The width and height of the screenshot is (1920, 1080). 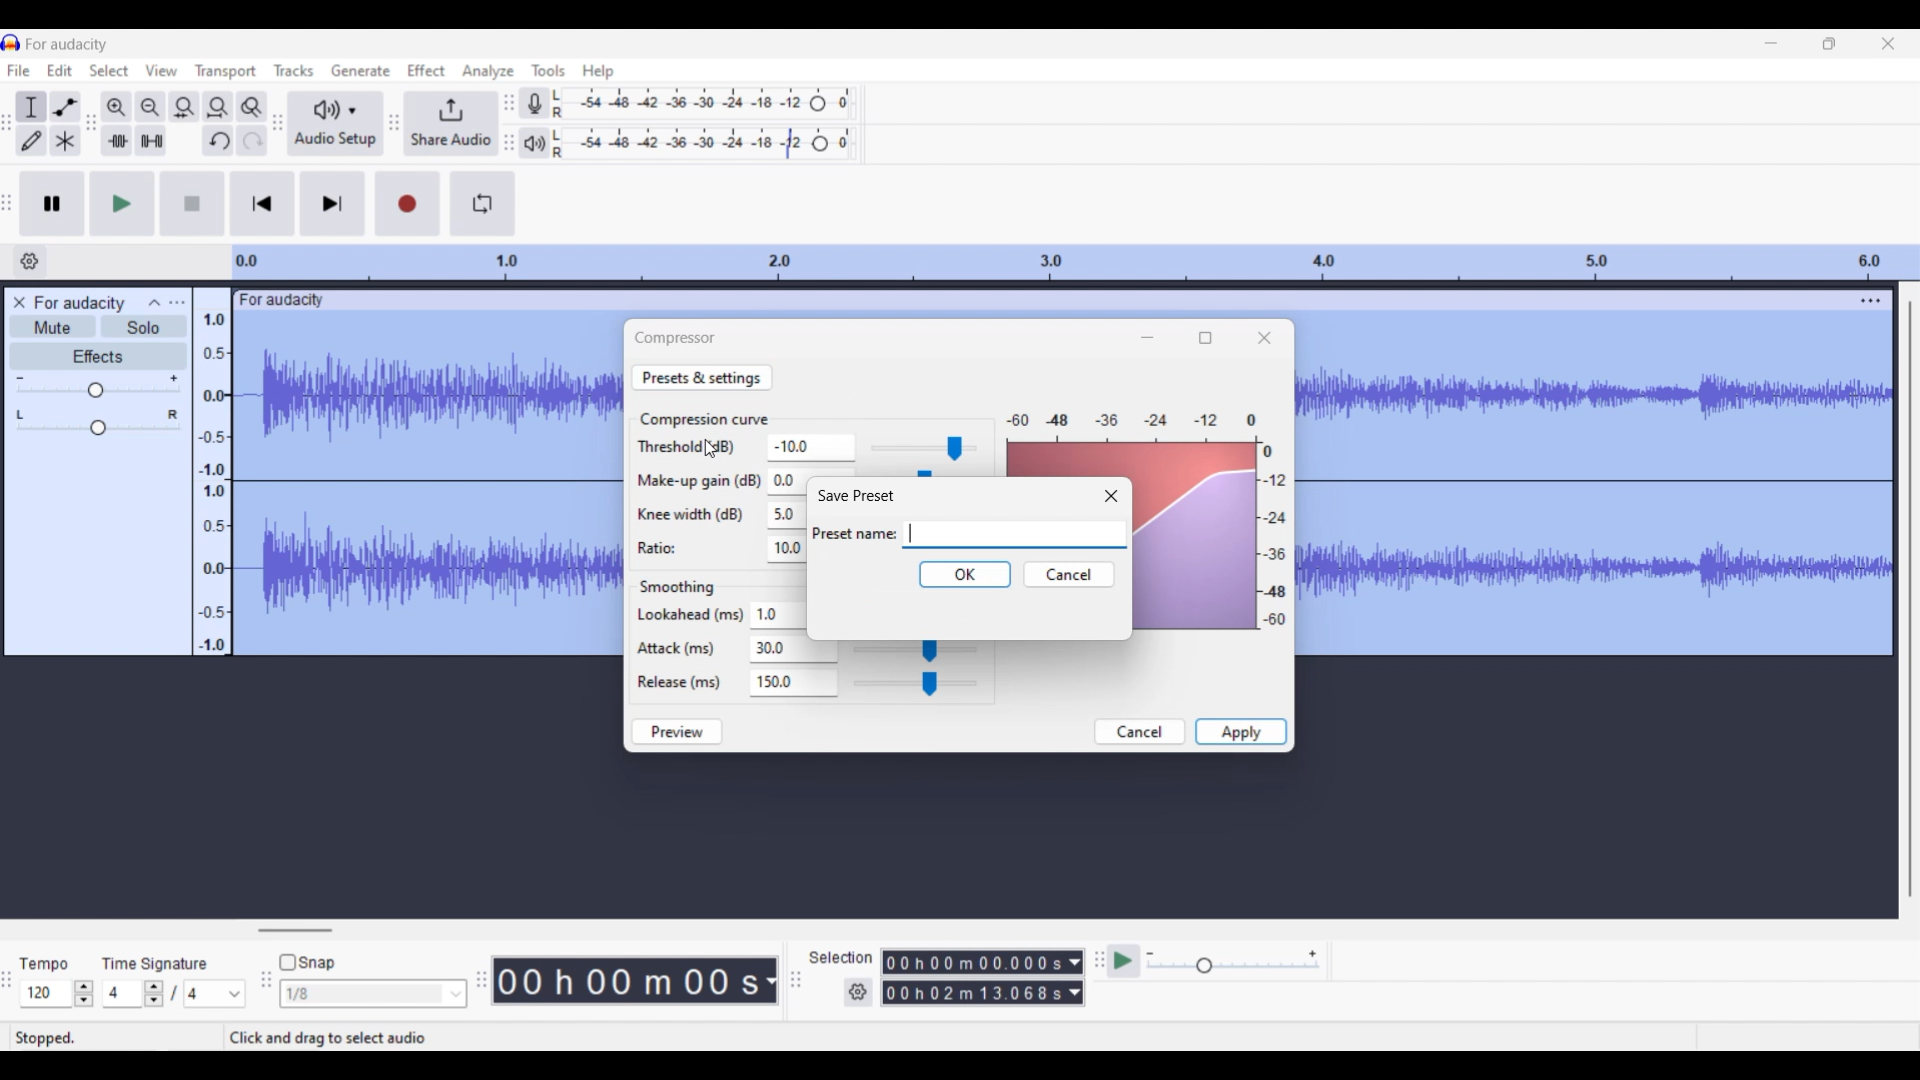 I want to click on Software logo, so click(x=11, y=43).